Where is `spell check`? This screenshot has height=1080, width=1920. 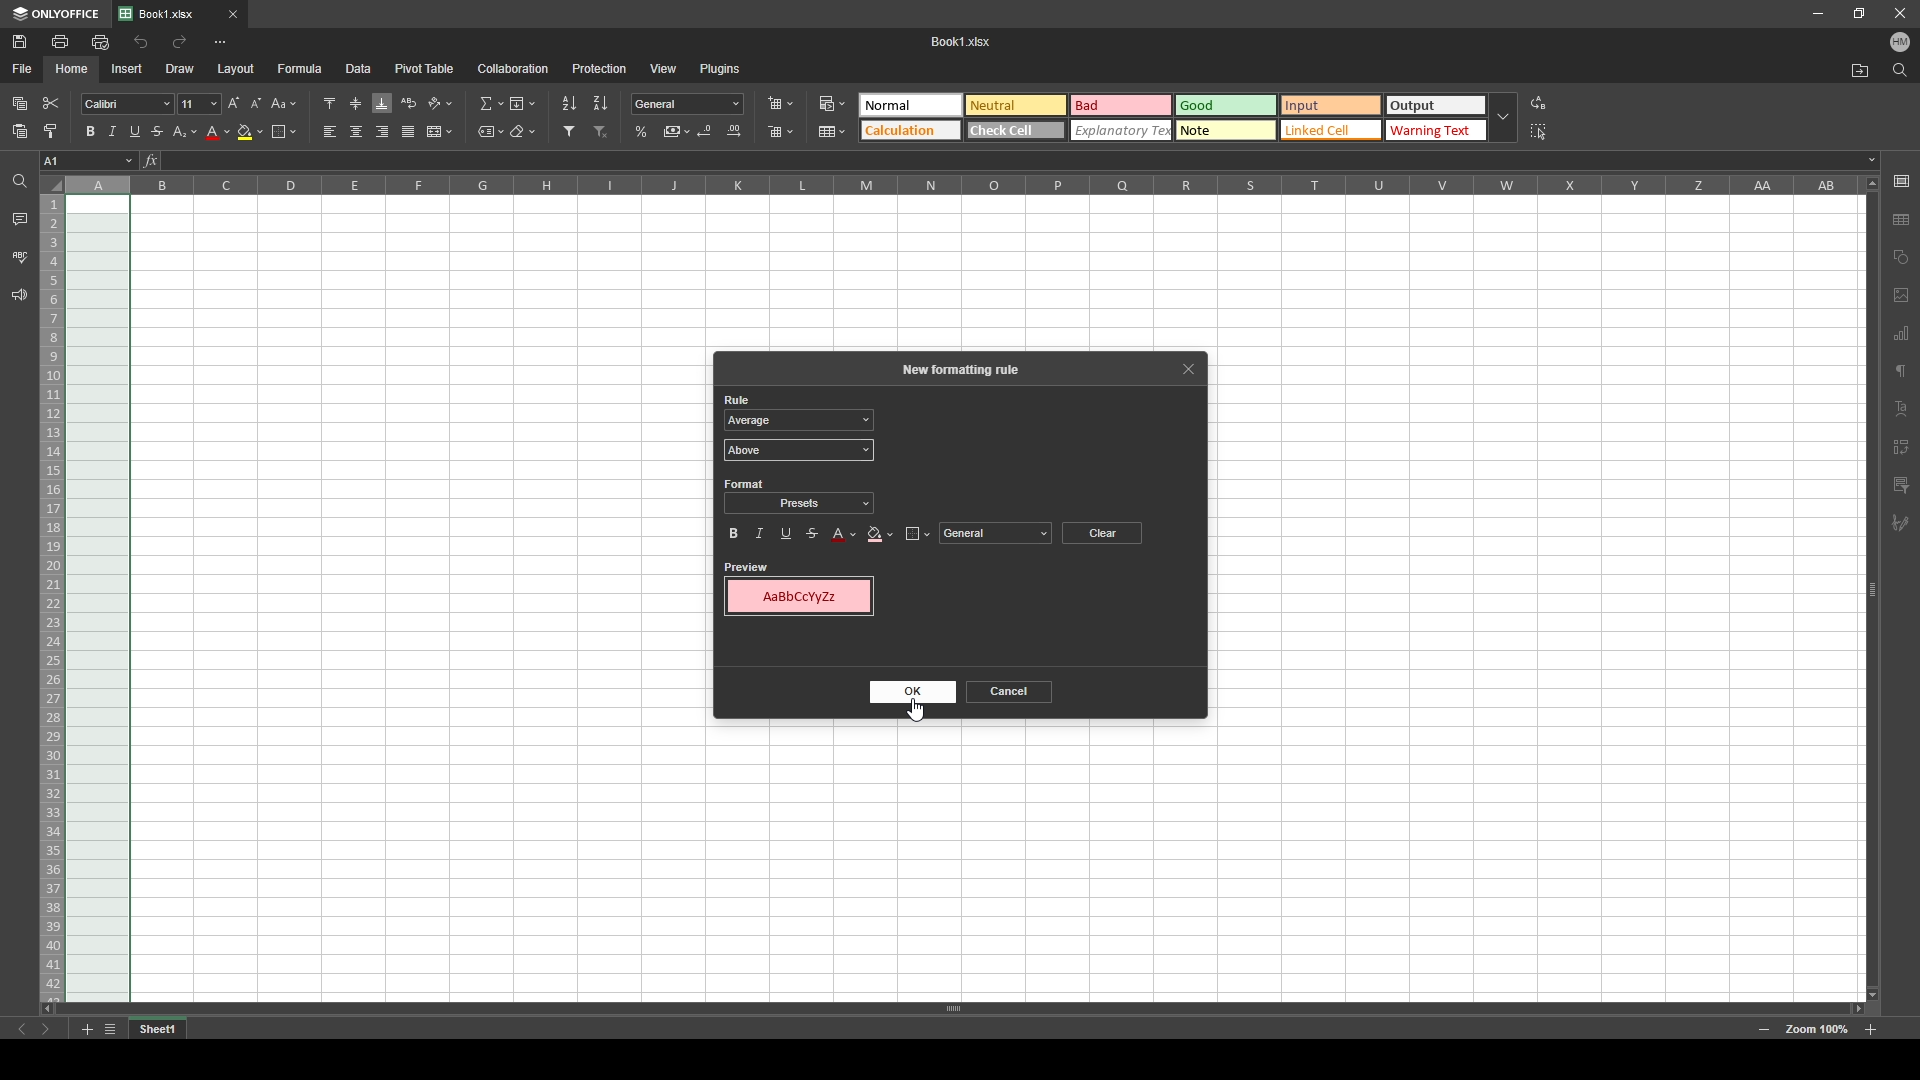
spell check is located at coordinates (21, 257).